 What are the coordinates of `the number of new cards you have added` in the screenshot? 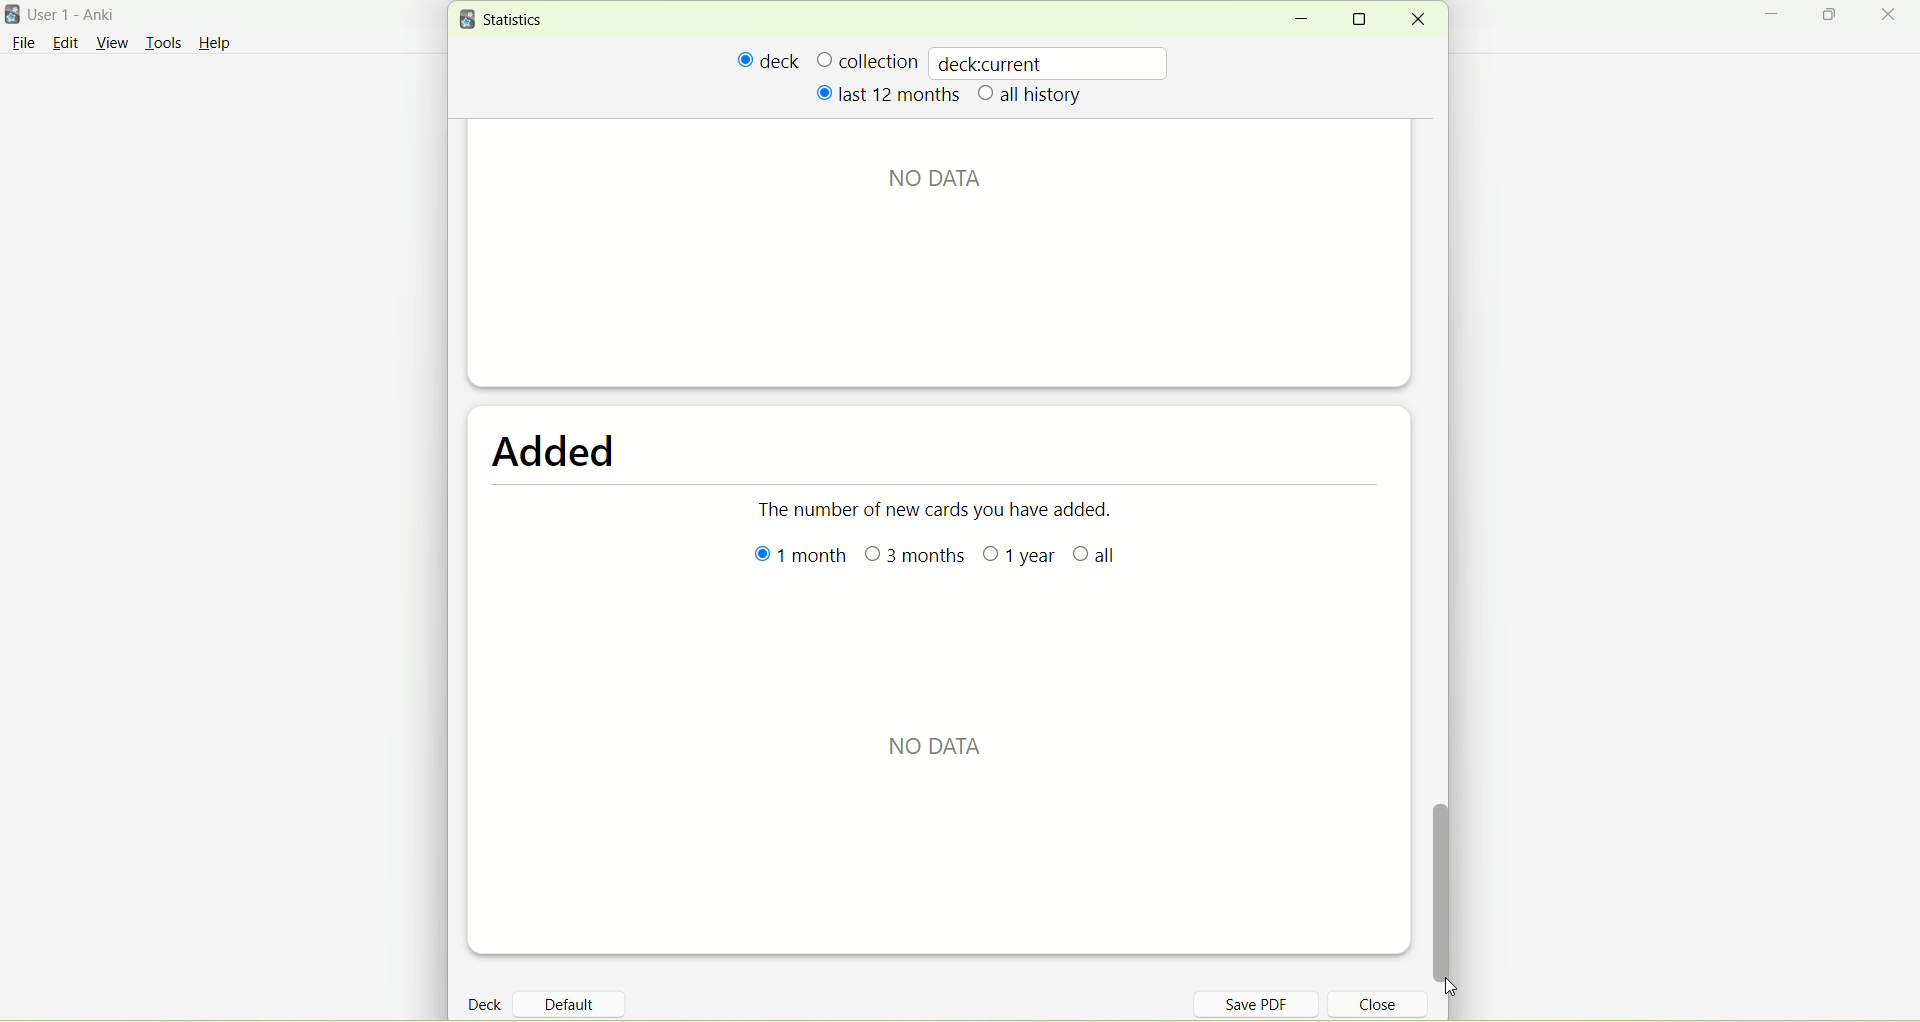 It's located at (941, 518).